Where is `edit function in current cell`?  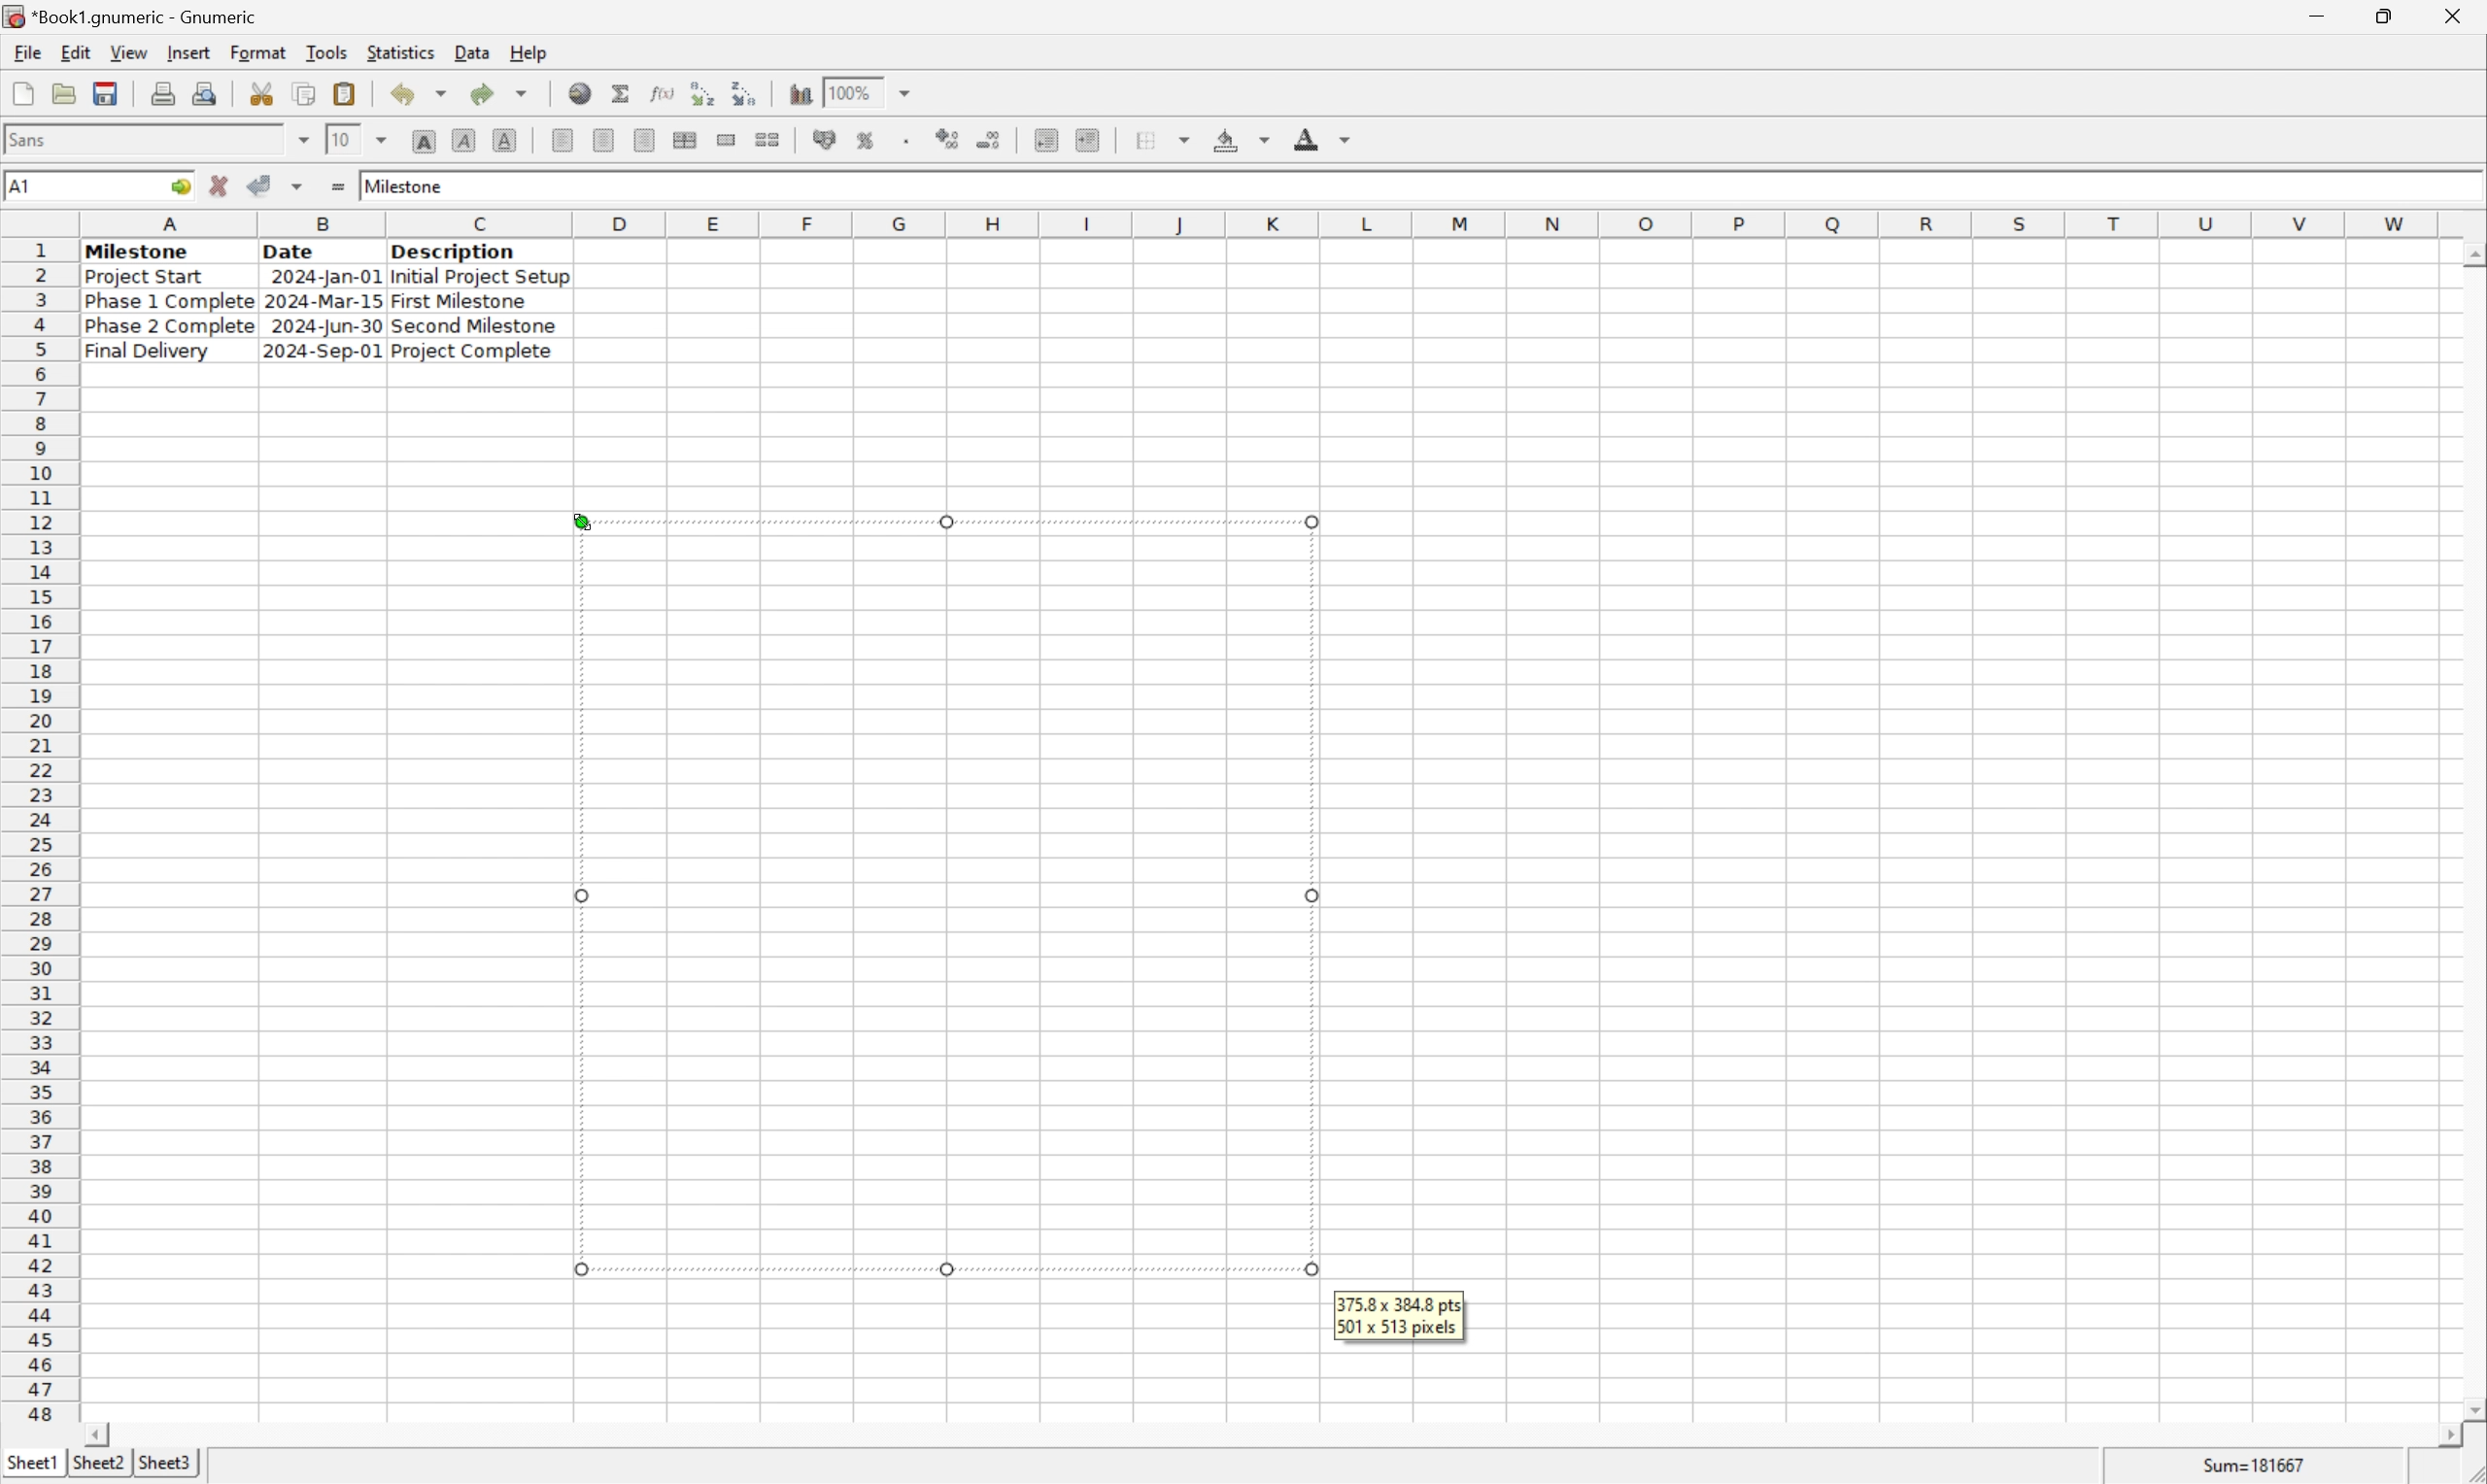 edit function in current cell is located at coordinates (661, 92).